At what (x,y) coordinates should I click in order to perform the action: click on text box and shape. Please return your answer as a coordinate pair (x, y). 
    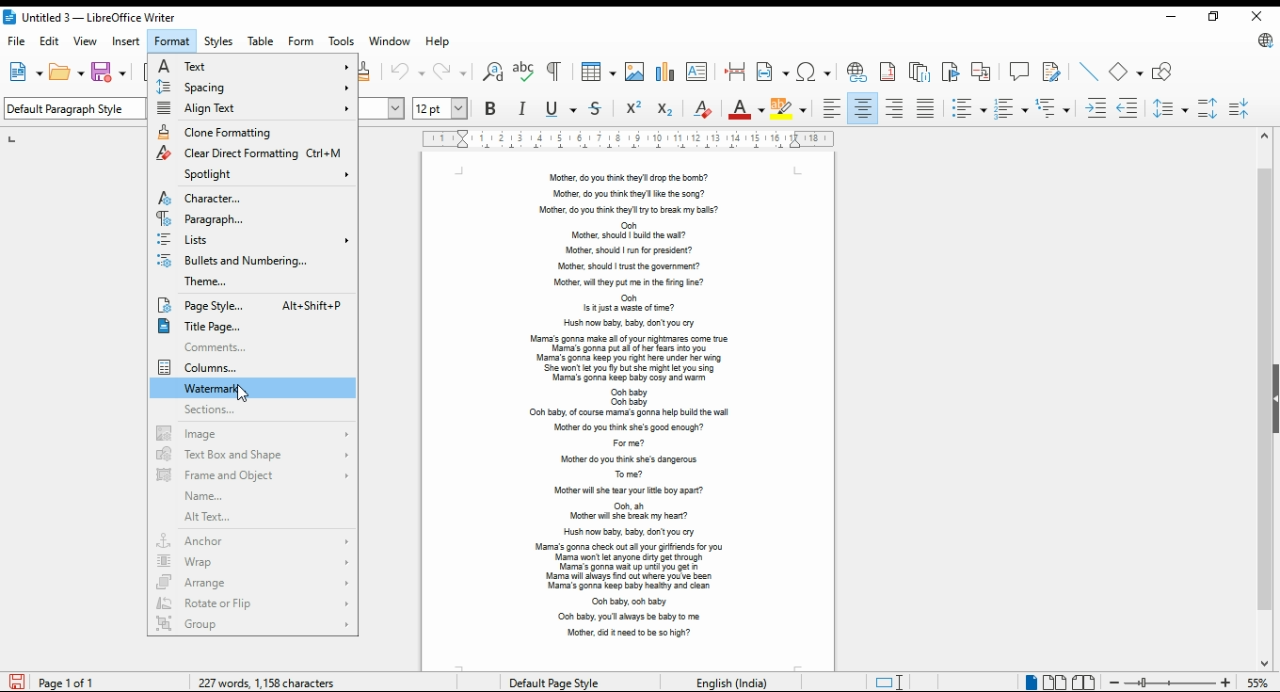
    Looking at the image, I should click on (255, 455).